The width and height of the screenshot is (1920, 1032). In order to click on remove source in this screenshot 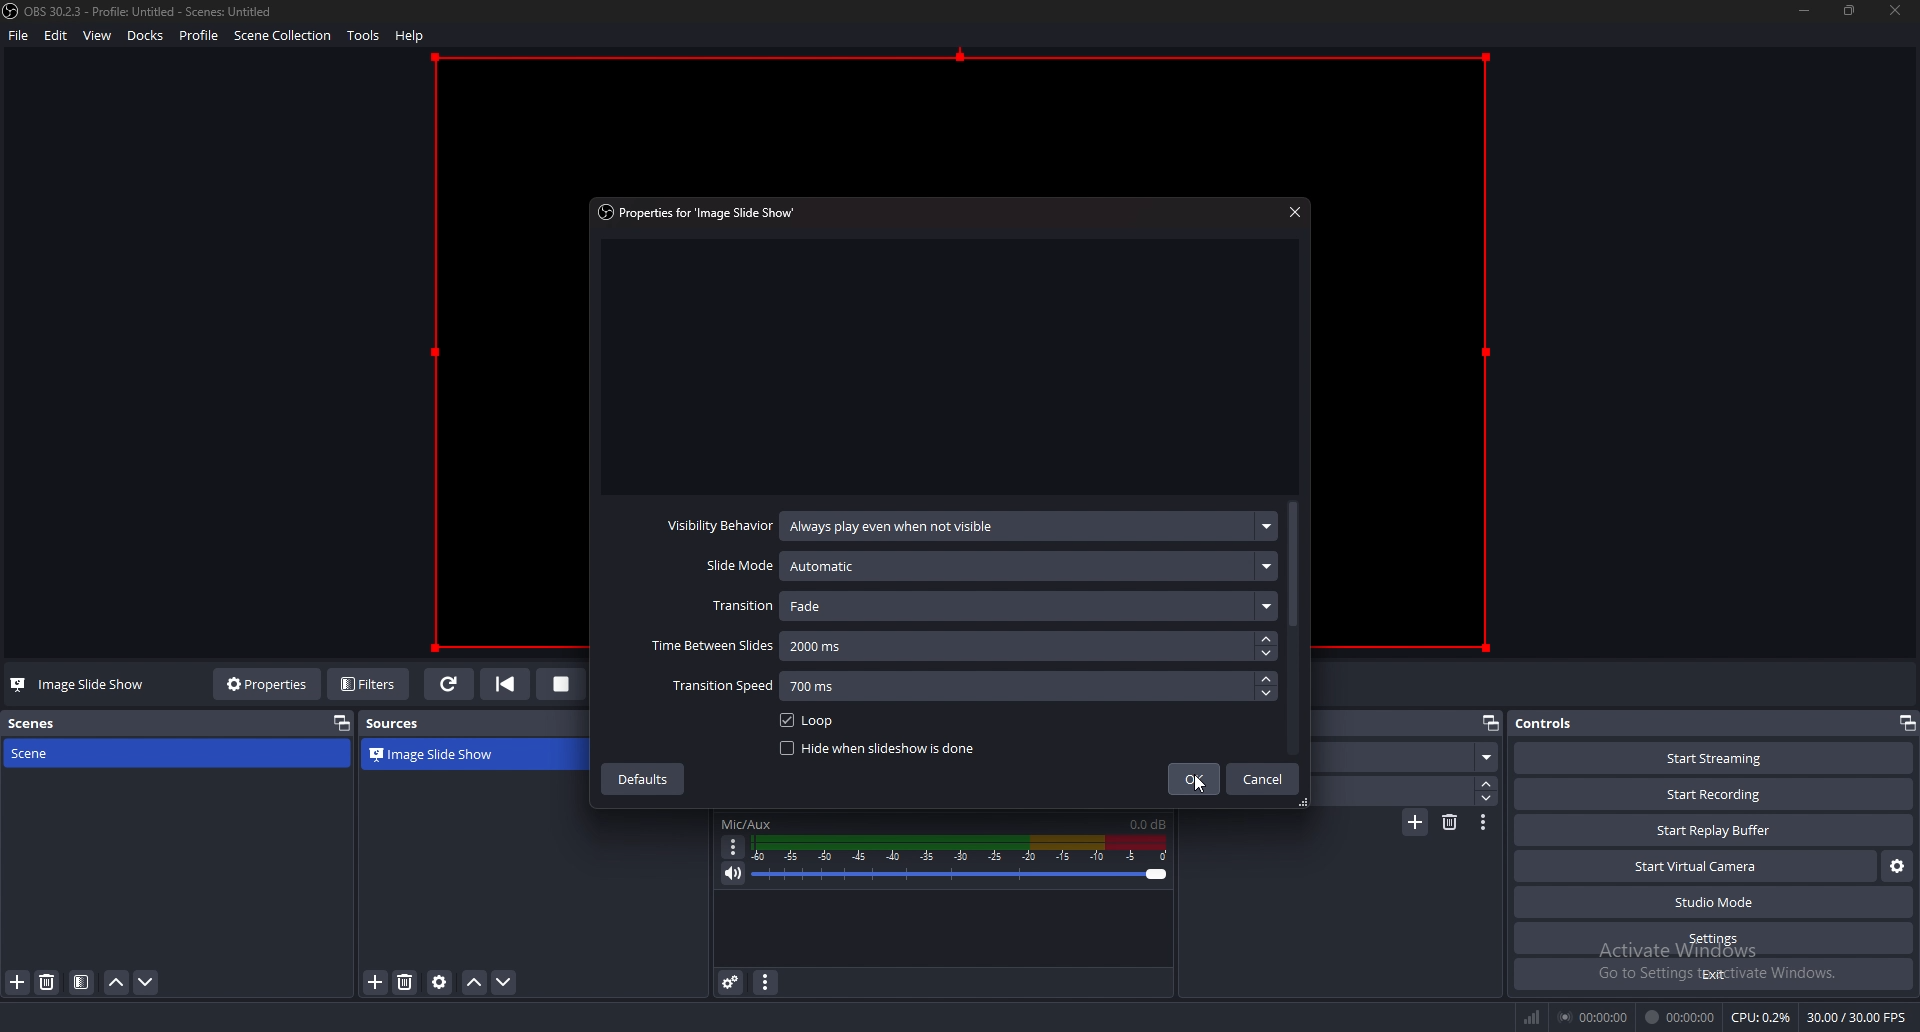, I will do `click(406, 982)`.